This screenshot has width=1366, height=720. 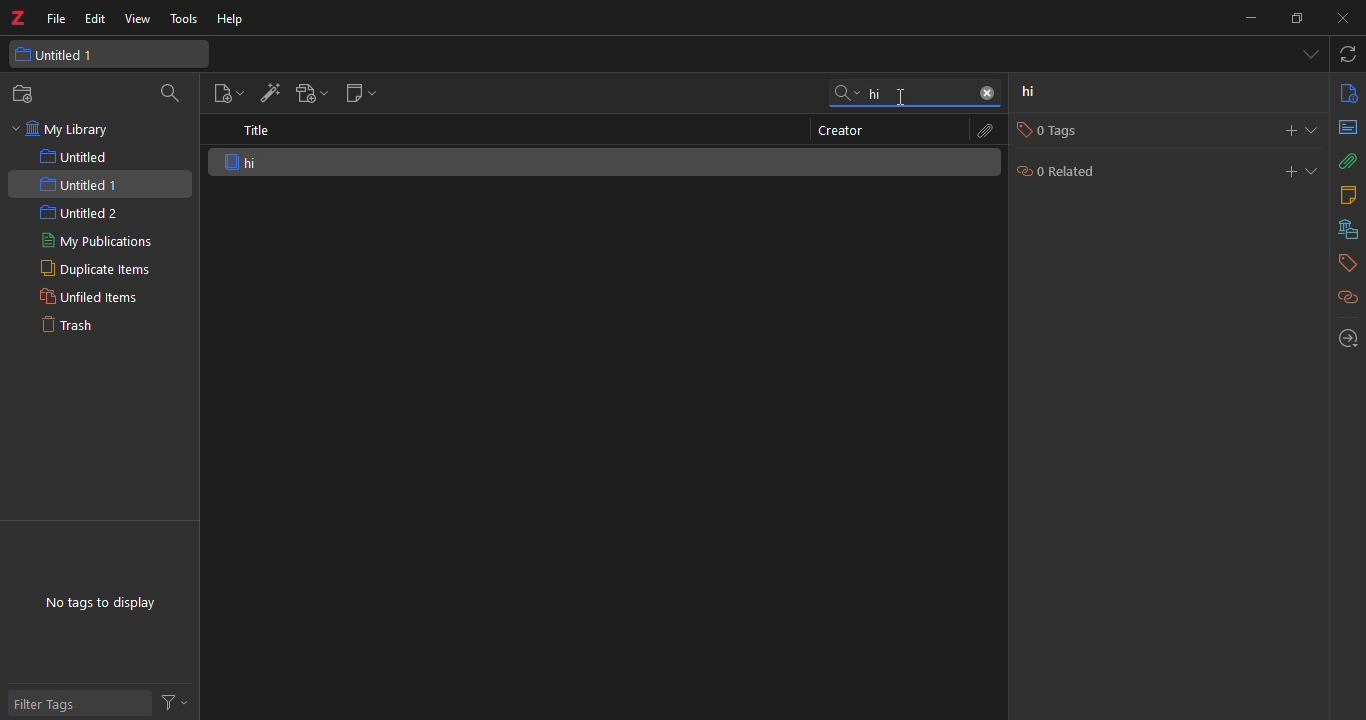 I want to click on help, so click(x=232, y=18).